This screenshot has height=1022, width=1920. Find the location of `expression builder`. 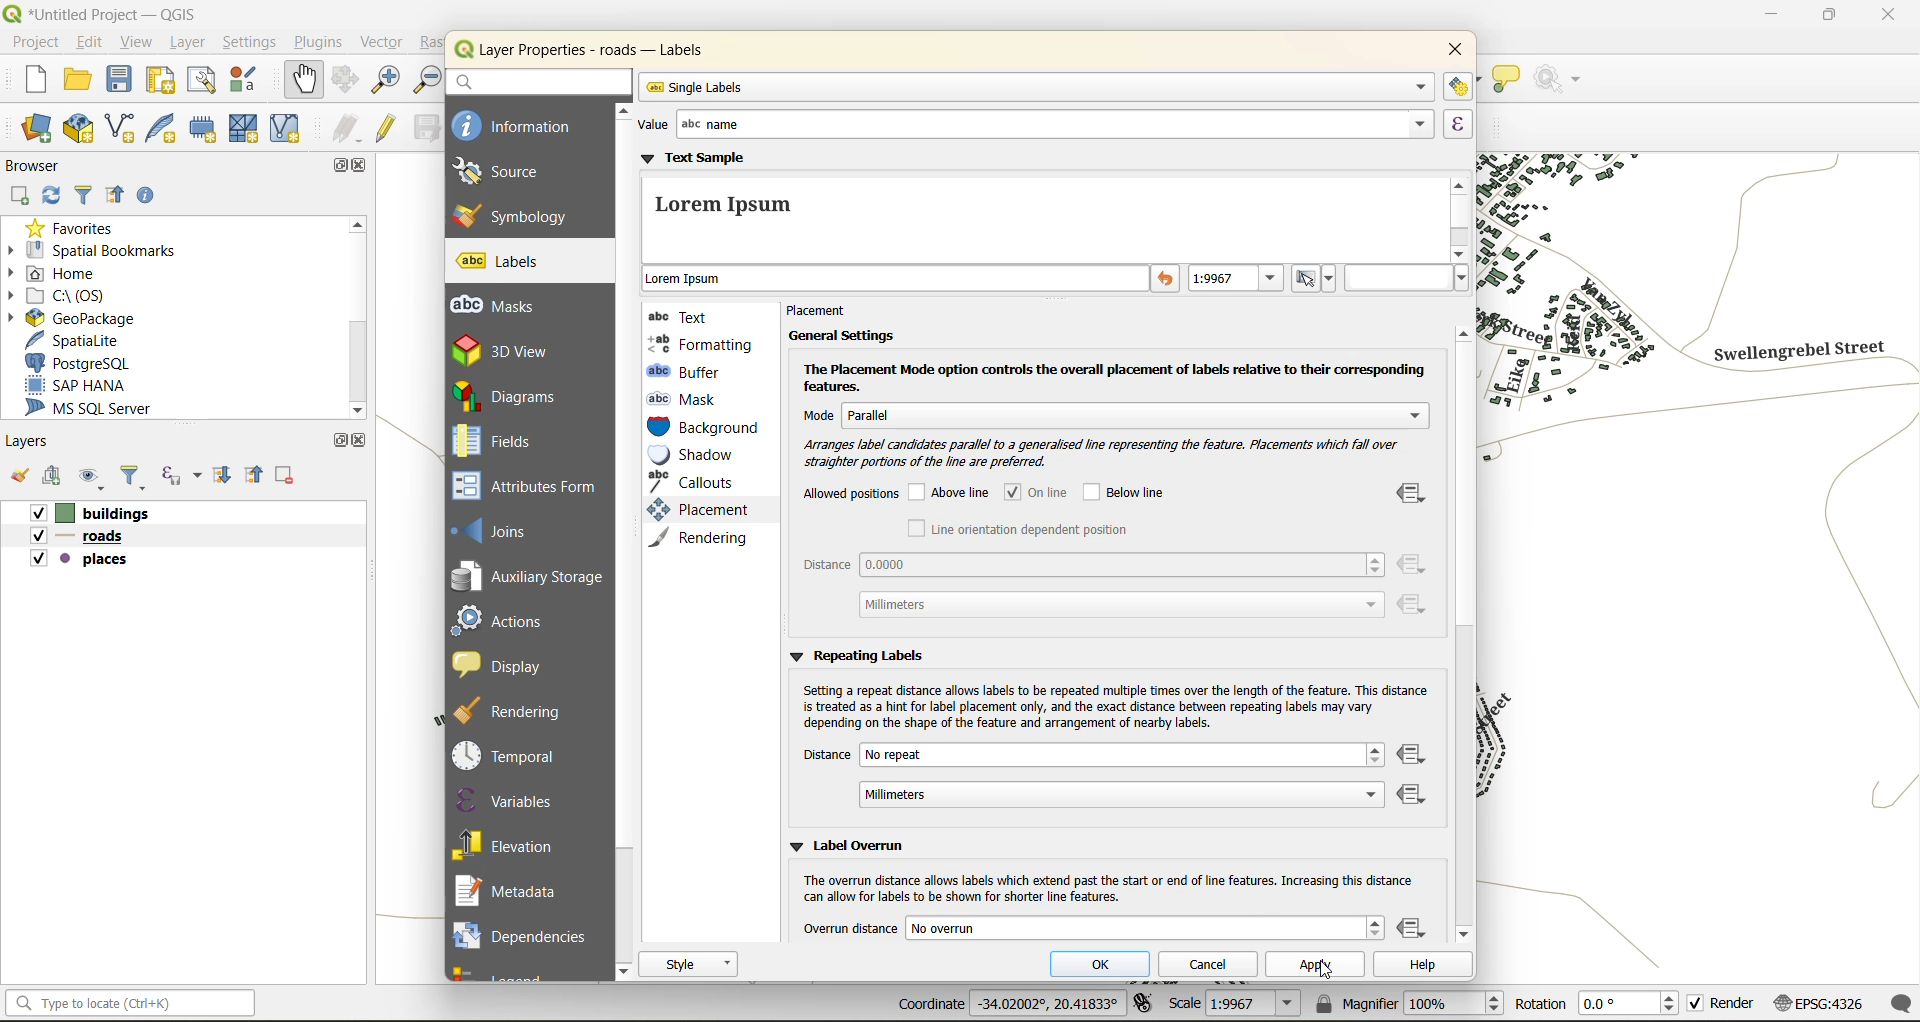

expression builder is located at coordinates (1458, 124).